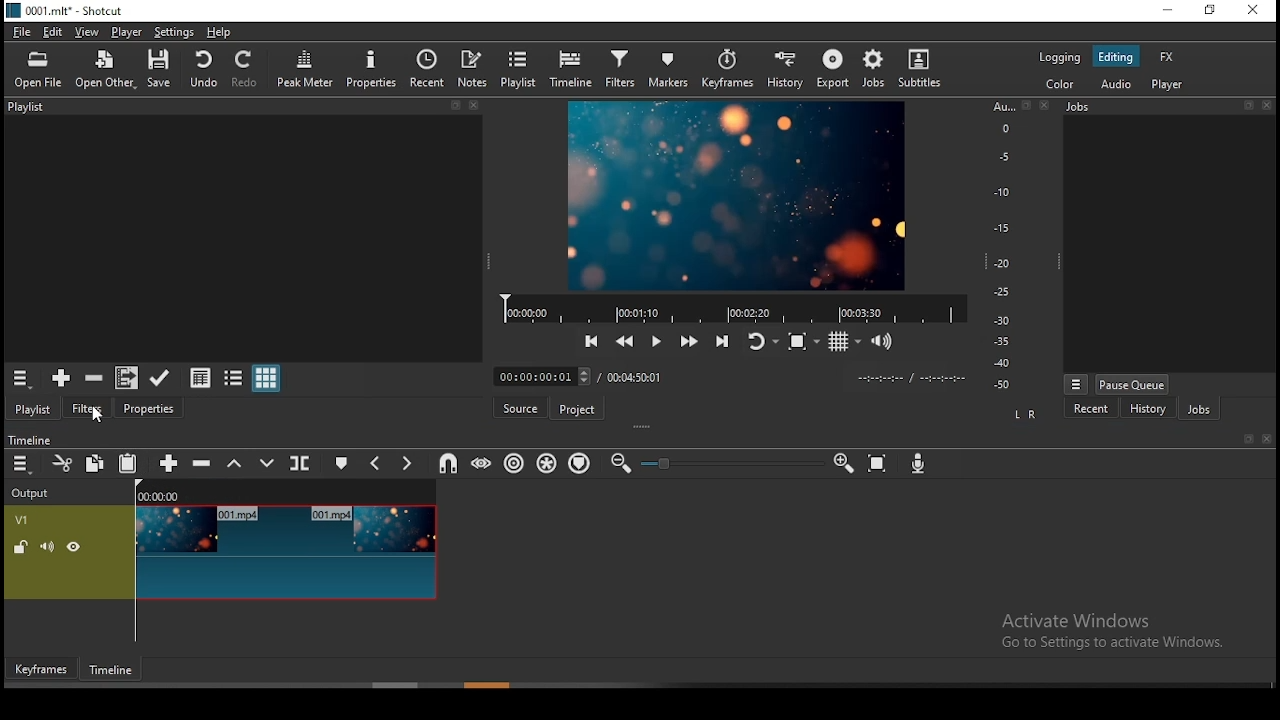  Describe the element at coordinates (63, 463) in the screenshot. I see `cut` at that location.